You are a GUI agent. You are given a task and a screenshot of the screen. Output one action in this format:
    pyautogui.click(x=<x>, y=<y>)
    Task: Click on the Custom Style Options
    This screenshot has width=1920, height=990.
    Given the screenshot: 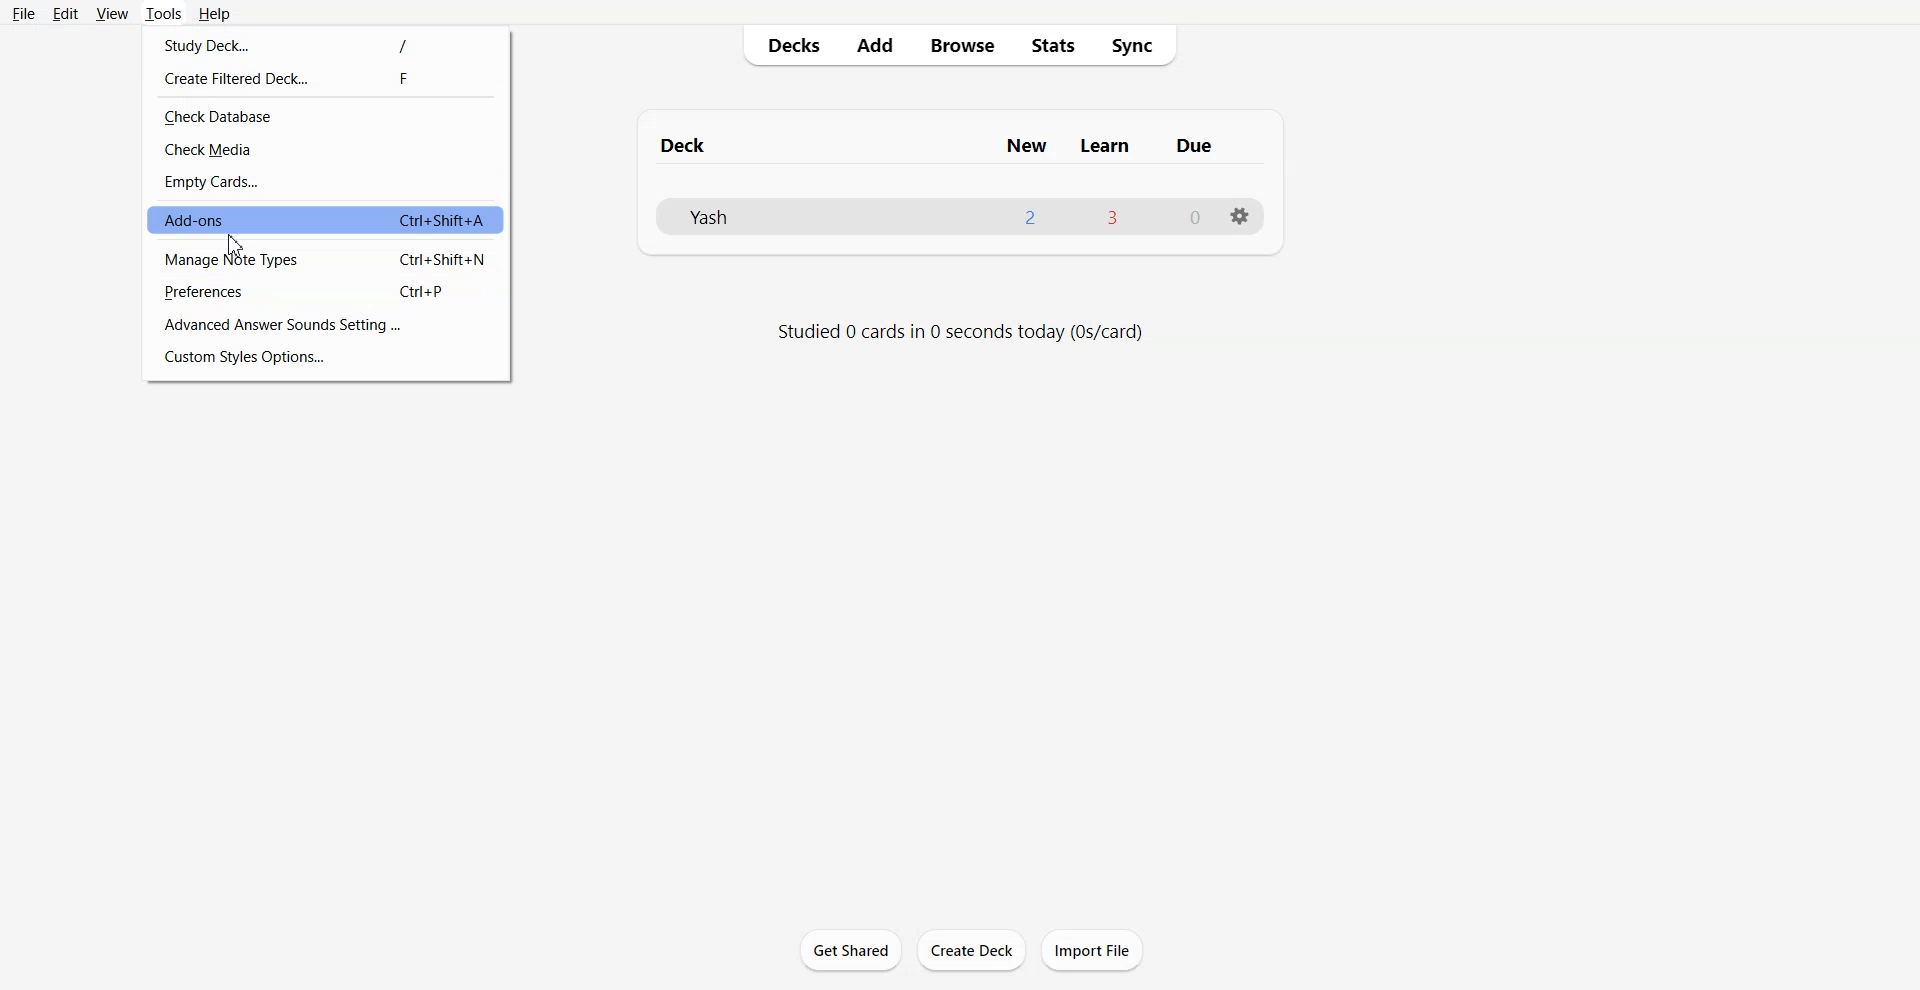 What is the action you would take?
    pyautogui.click(x=326, y=359)
    